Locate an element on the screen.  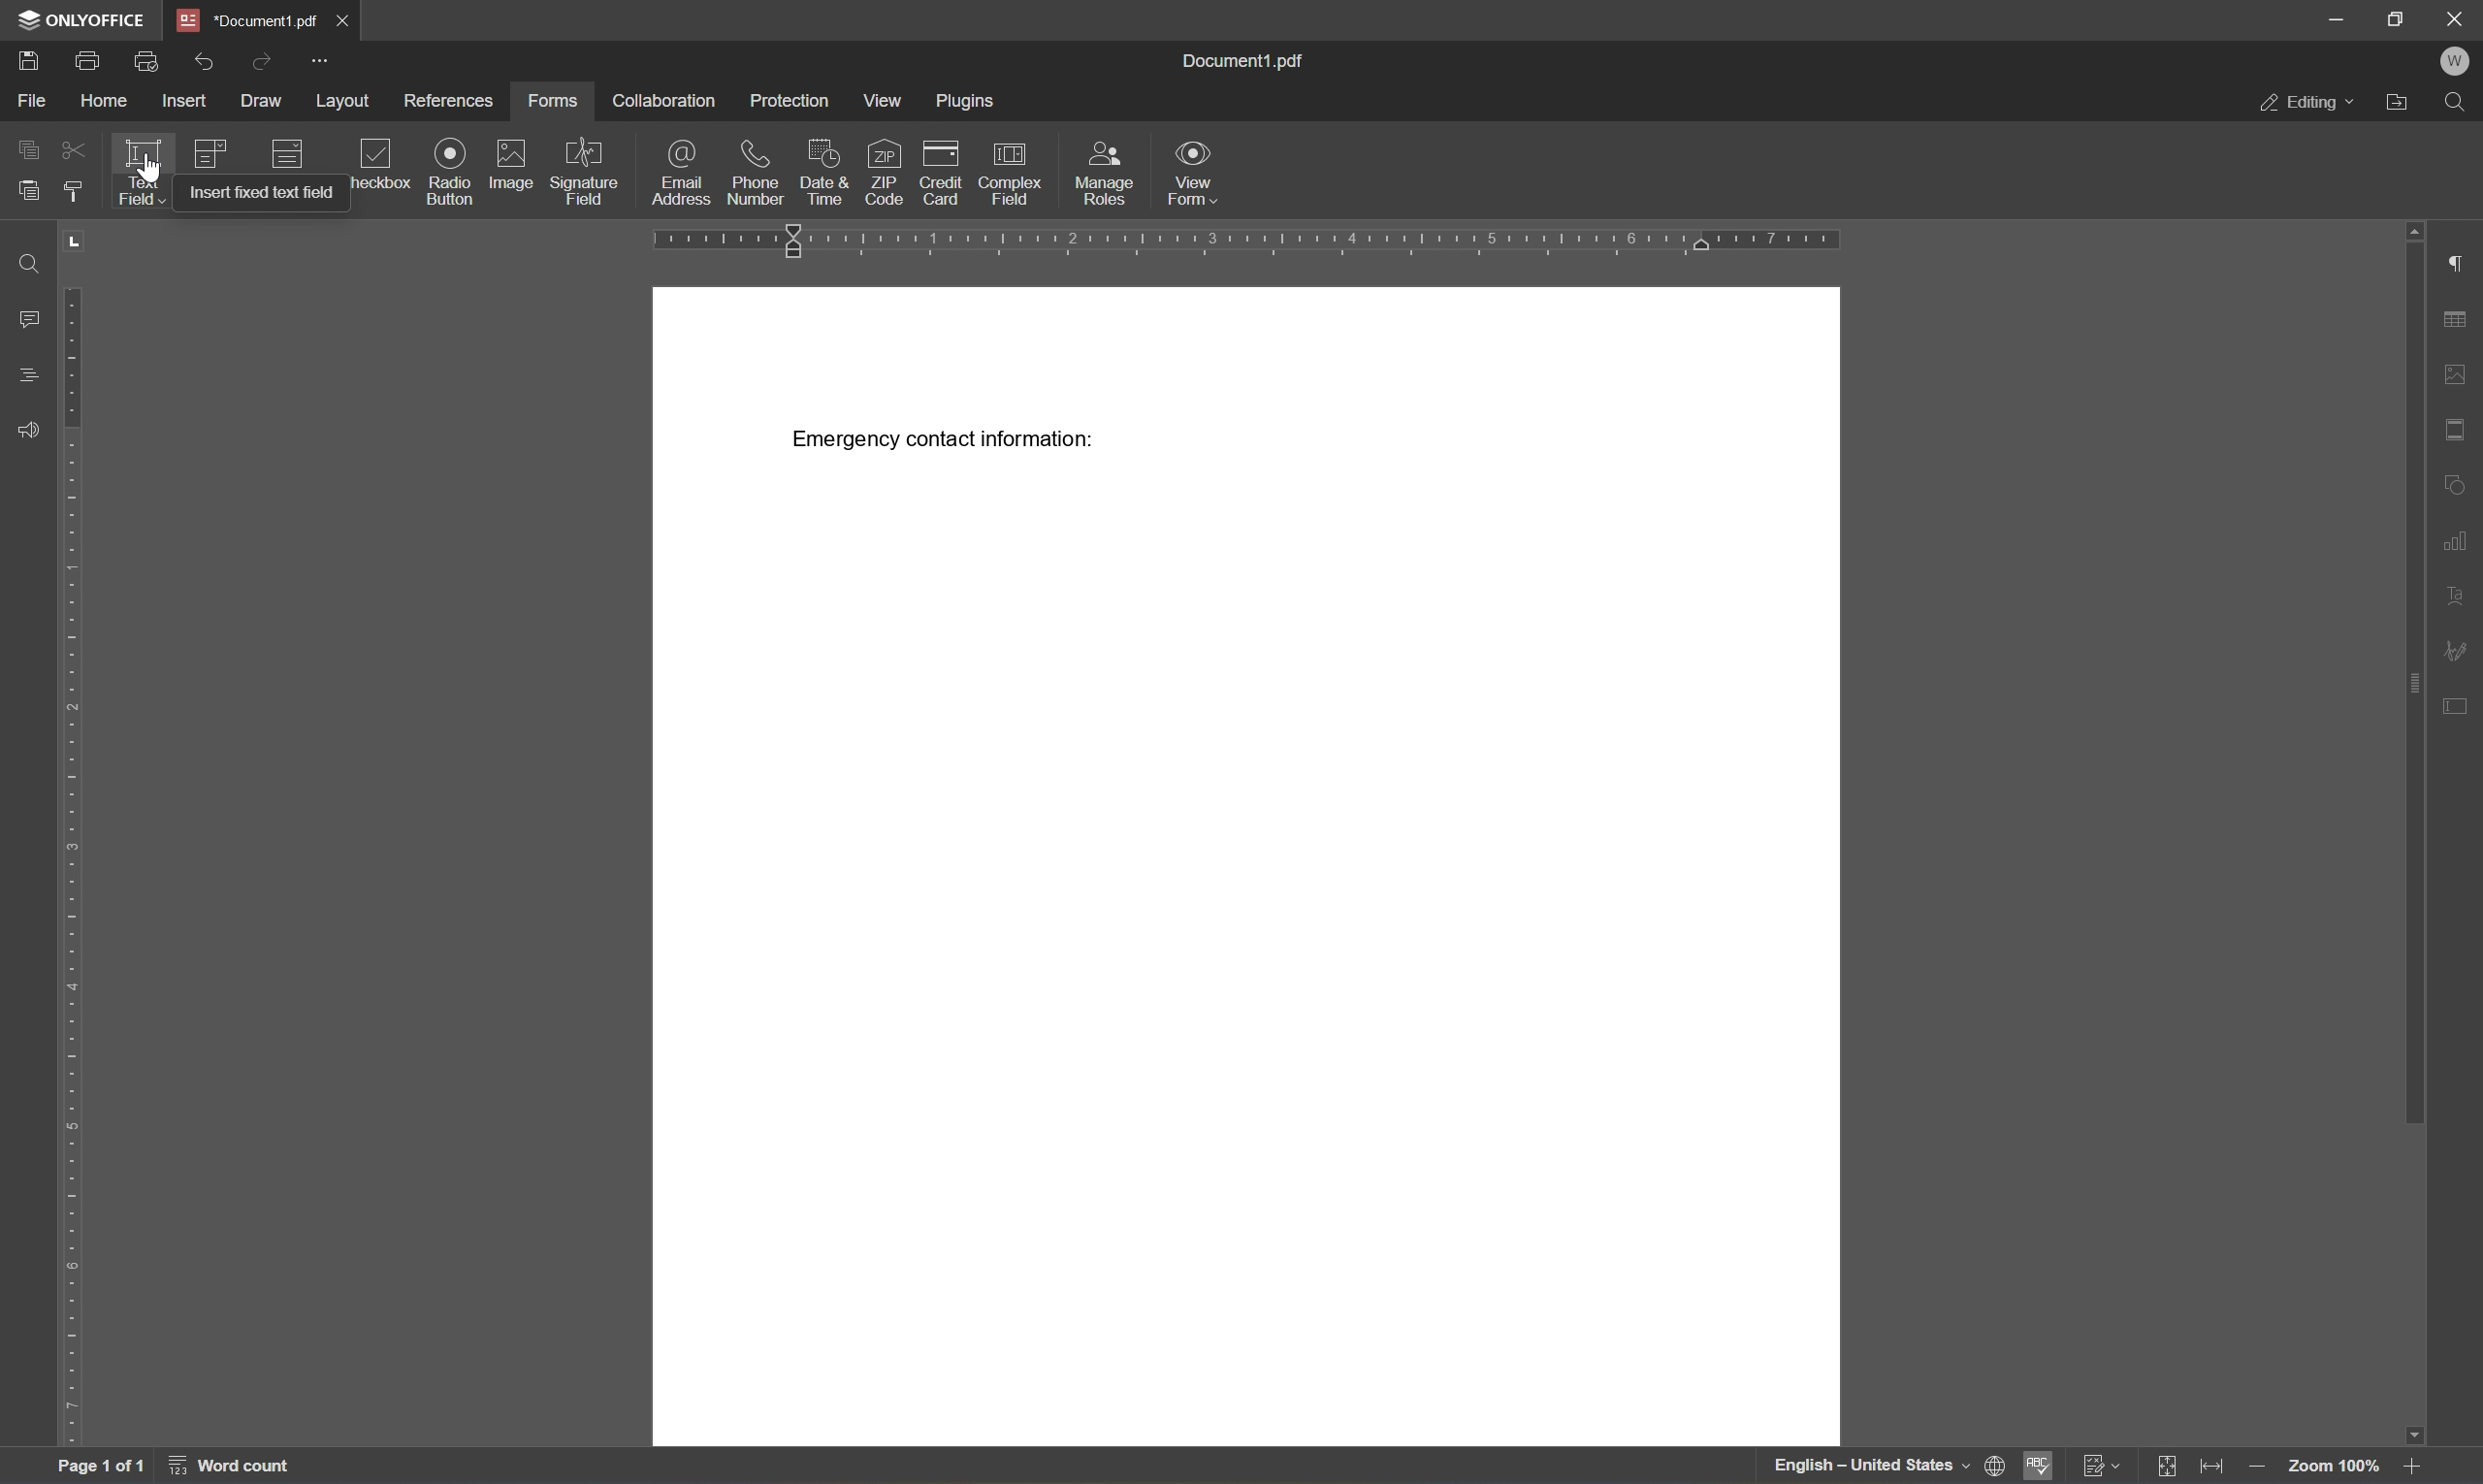
copy is located at coordinates (28, 149).